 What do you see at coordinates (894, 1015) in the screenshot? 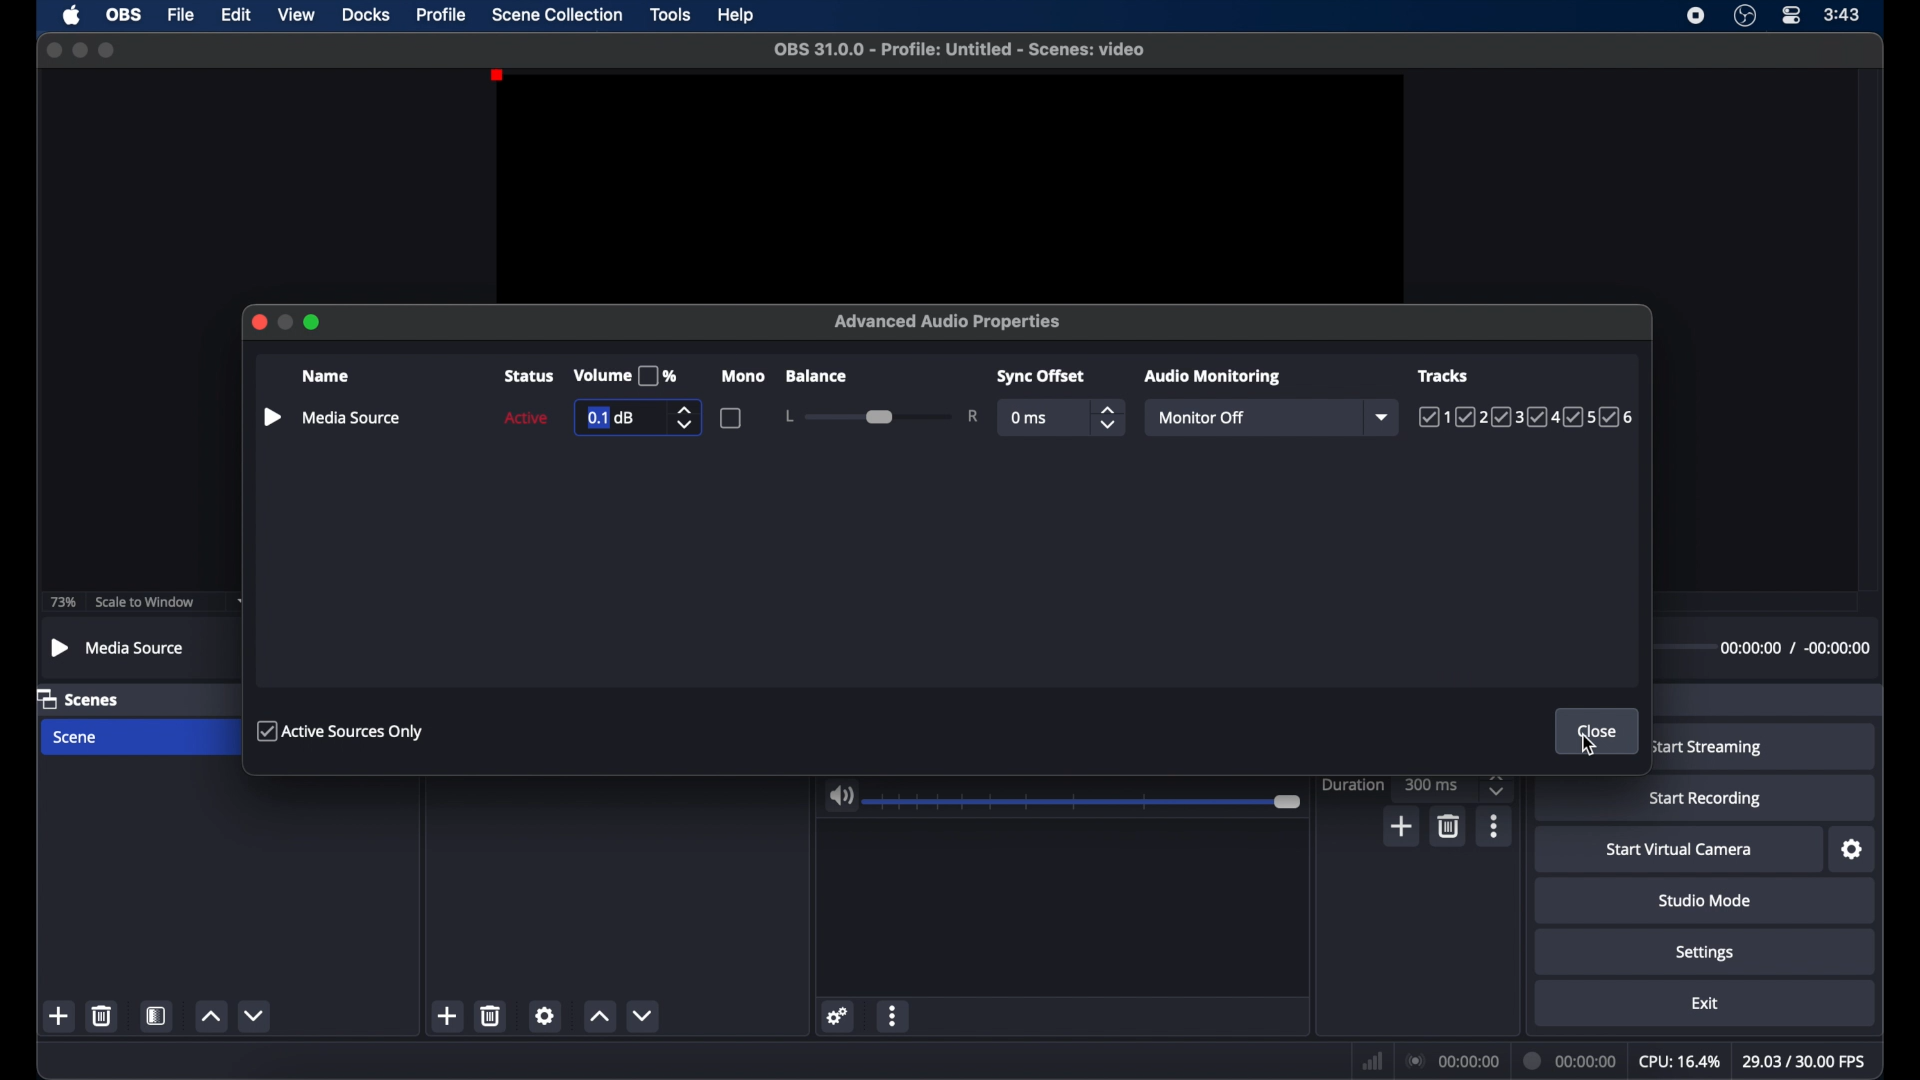
I see `more options` at bounding box center [894, 1015].